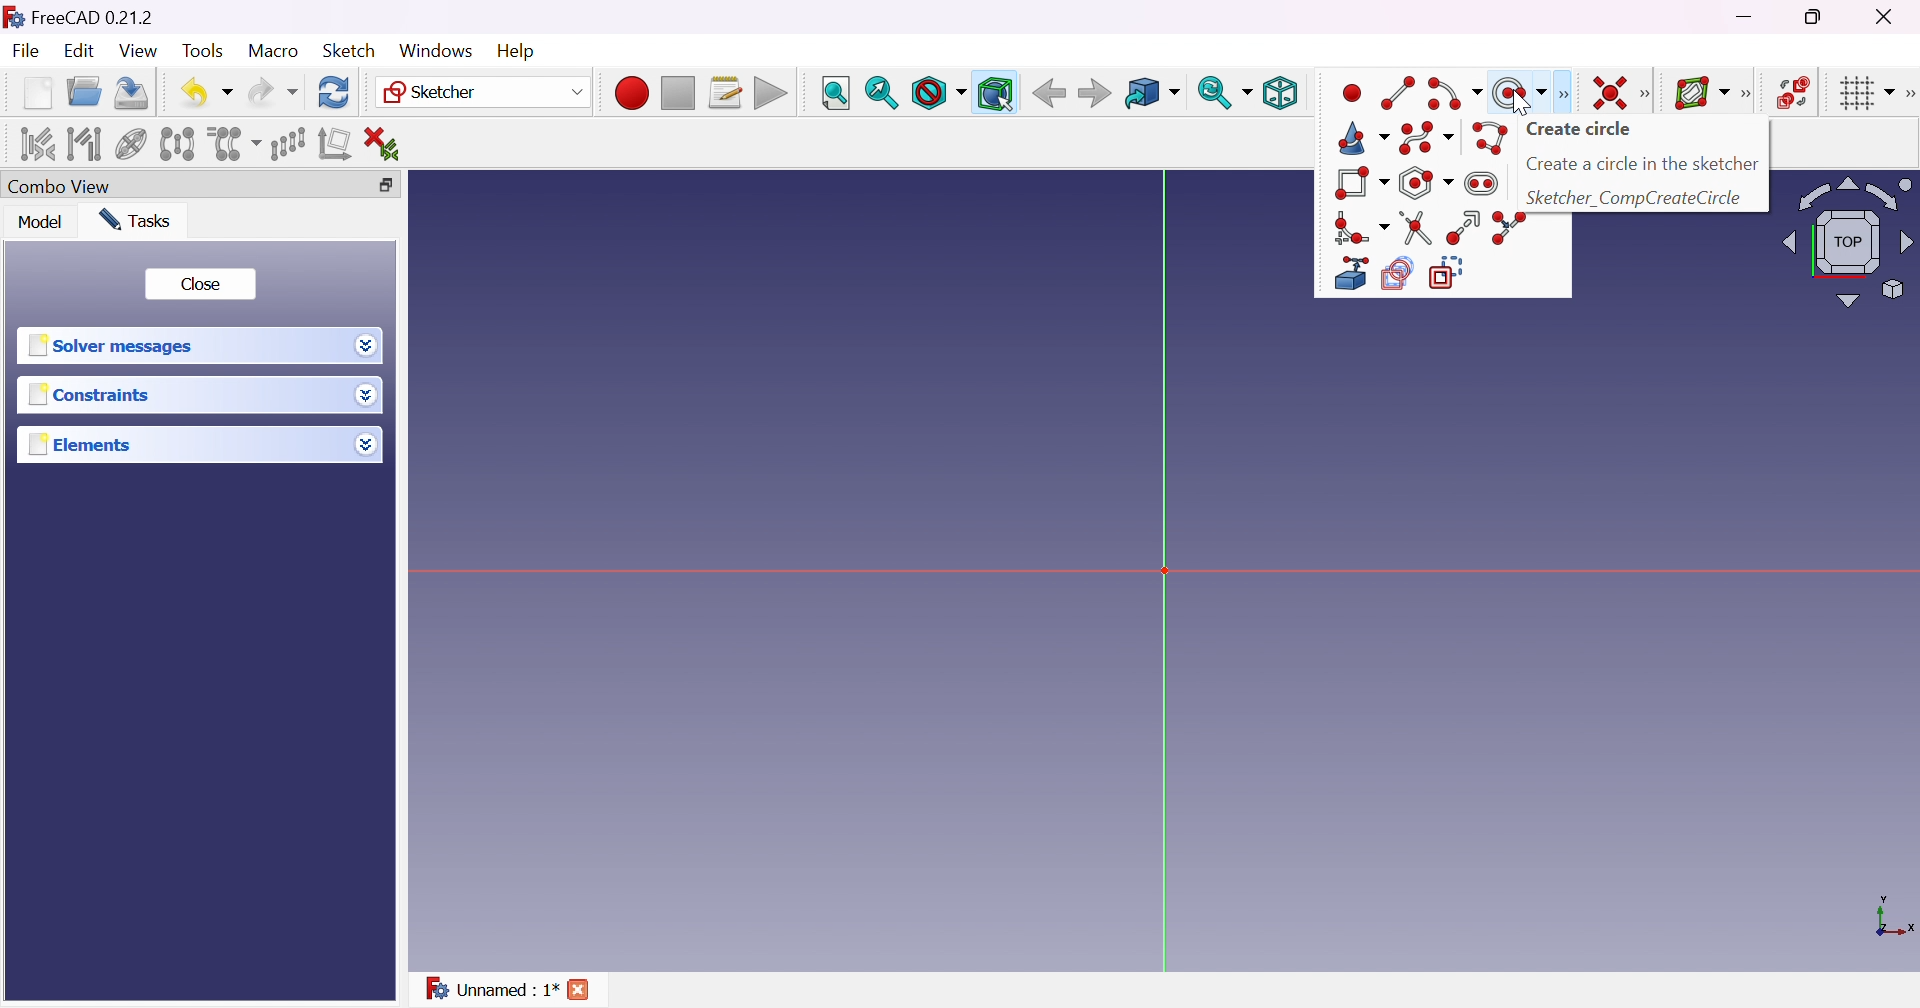 The height and width of the screenshot is (1008, 1920). What do you see at coordinates (1151, 94) in the screenshot?
I see `Go to linked object` at bounding box center [1151, 94].